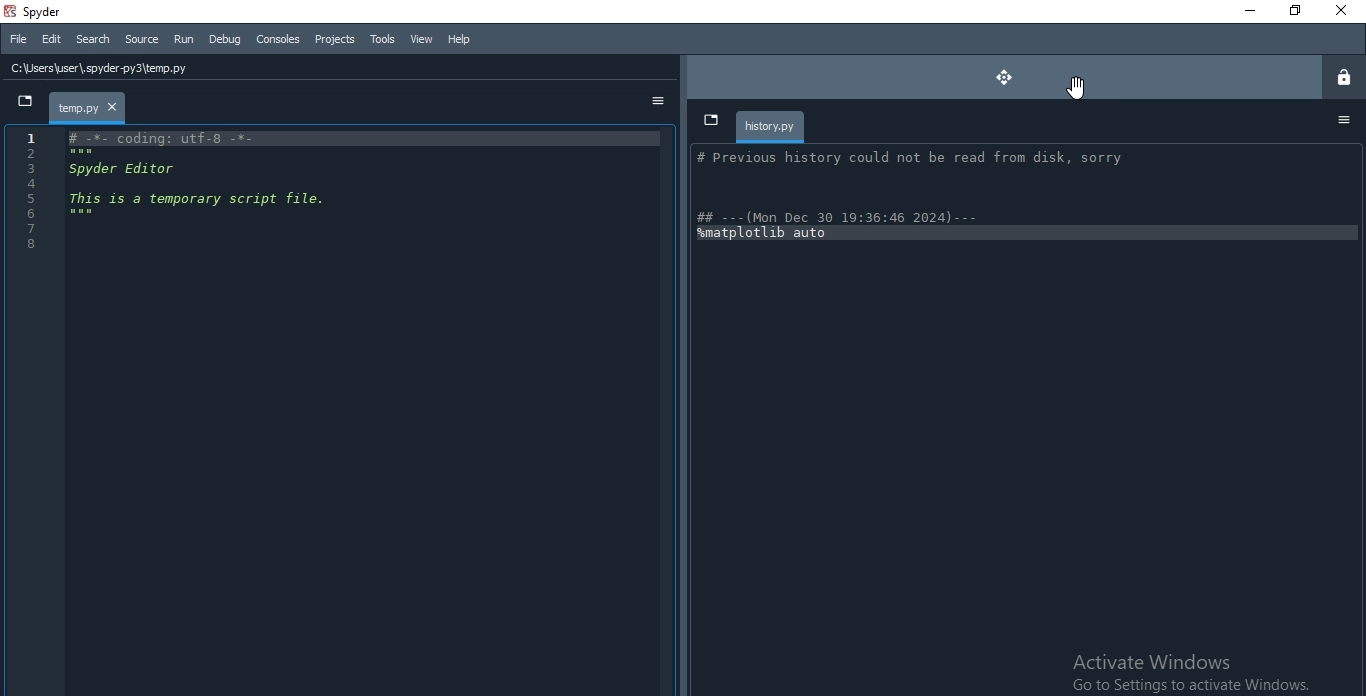 Image resolution: width=1366 pixels, height=696 pixels. Describe the element at coordinates (184, 38) in the screenshot. I see `Run` at that location.